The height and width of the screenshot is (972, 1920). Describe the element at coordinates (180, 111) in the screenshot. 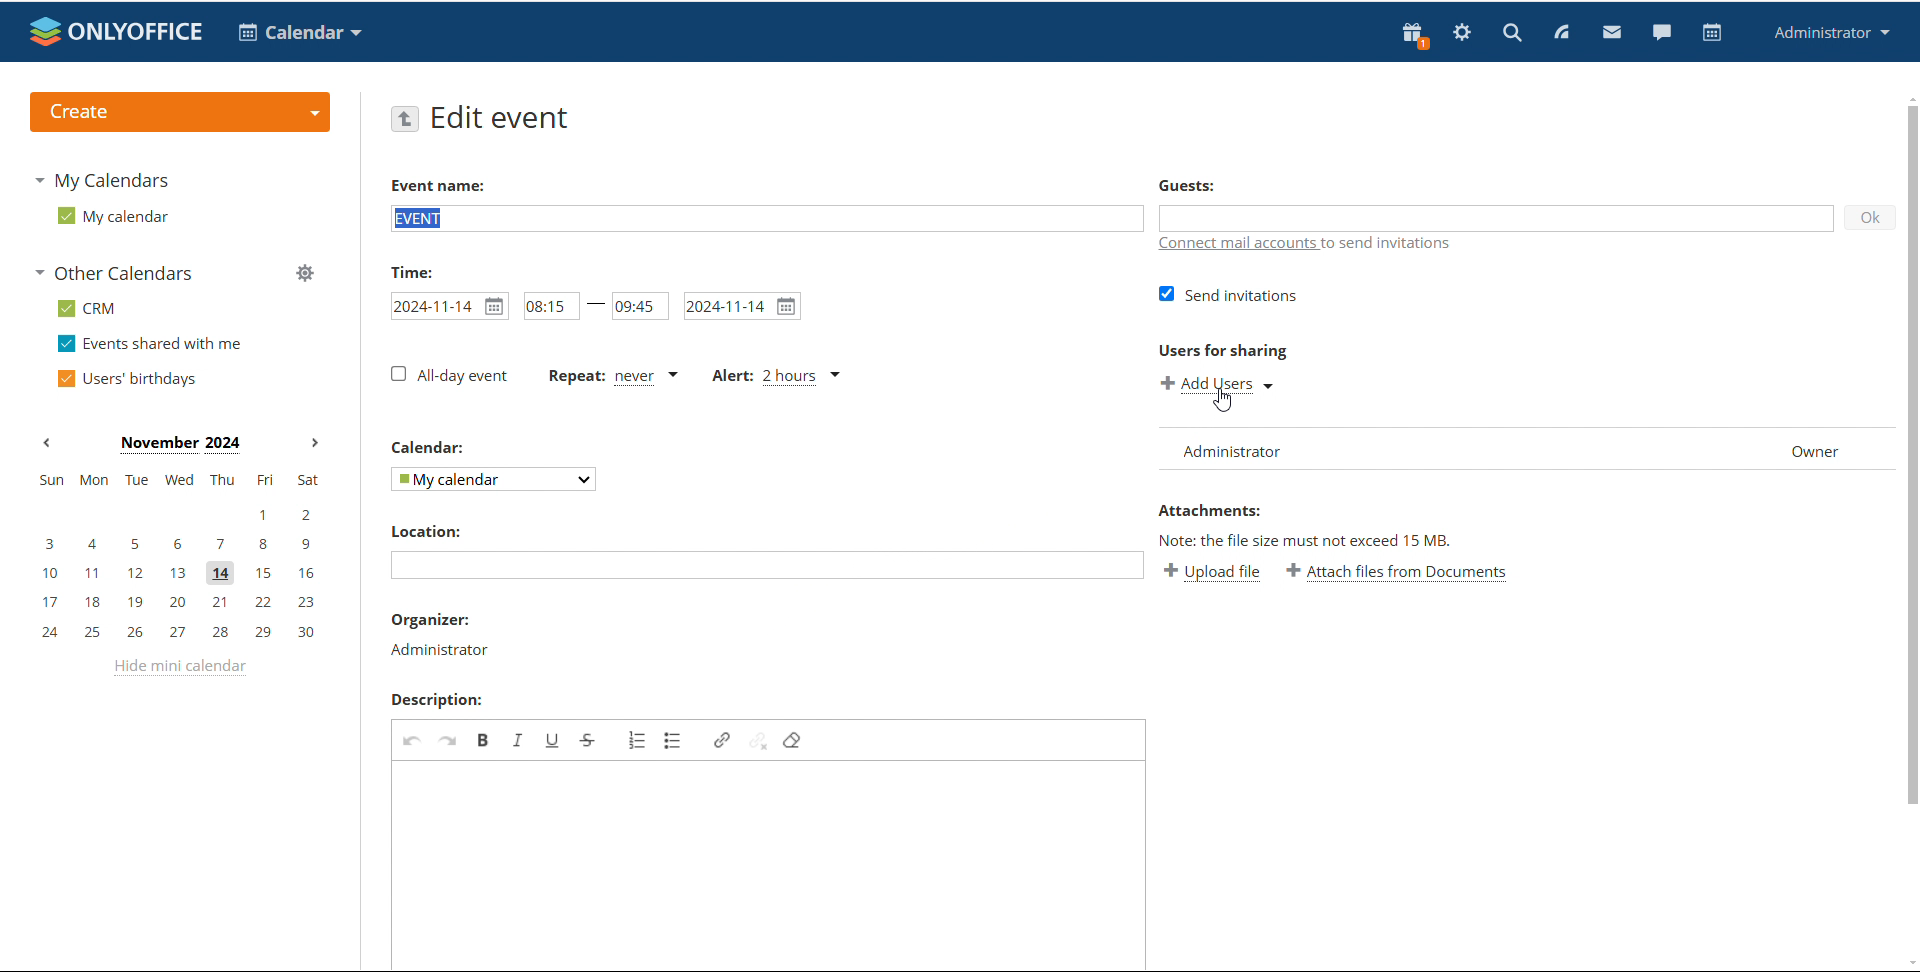

I see `create` at that location.